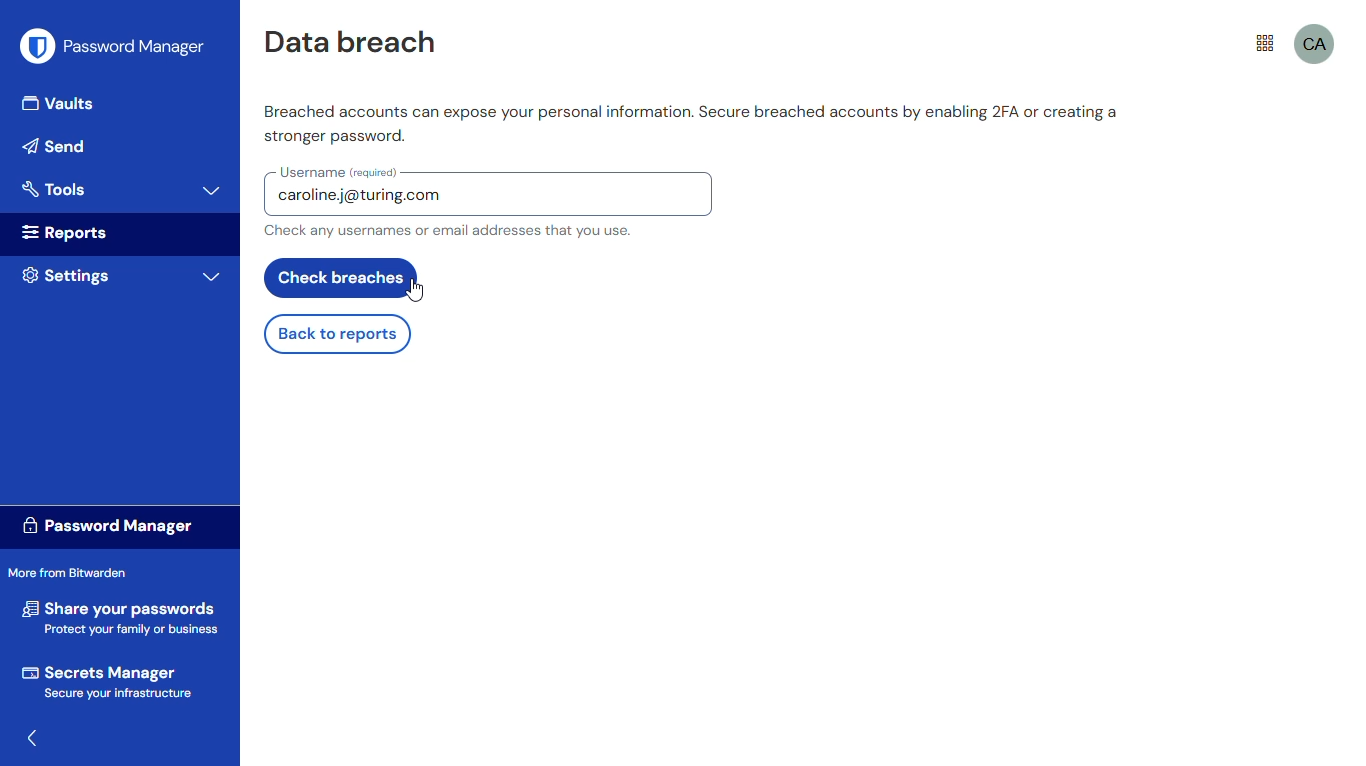  What do you see at coordinates (350, 40) in the screenshot?
I see `data breach` at bounding box center [350, 40].